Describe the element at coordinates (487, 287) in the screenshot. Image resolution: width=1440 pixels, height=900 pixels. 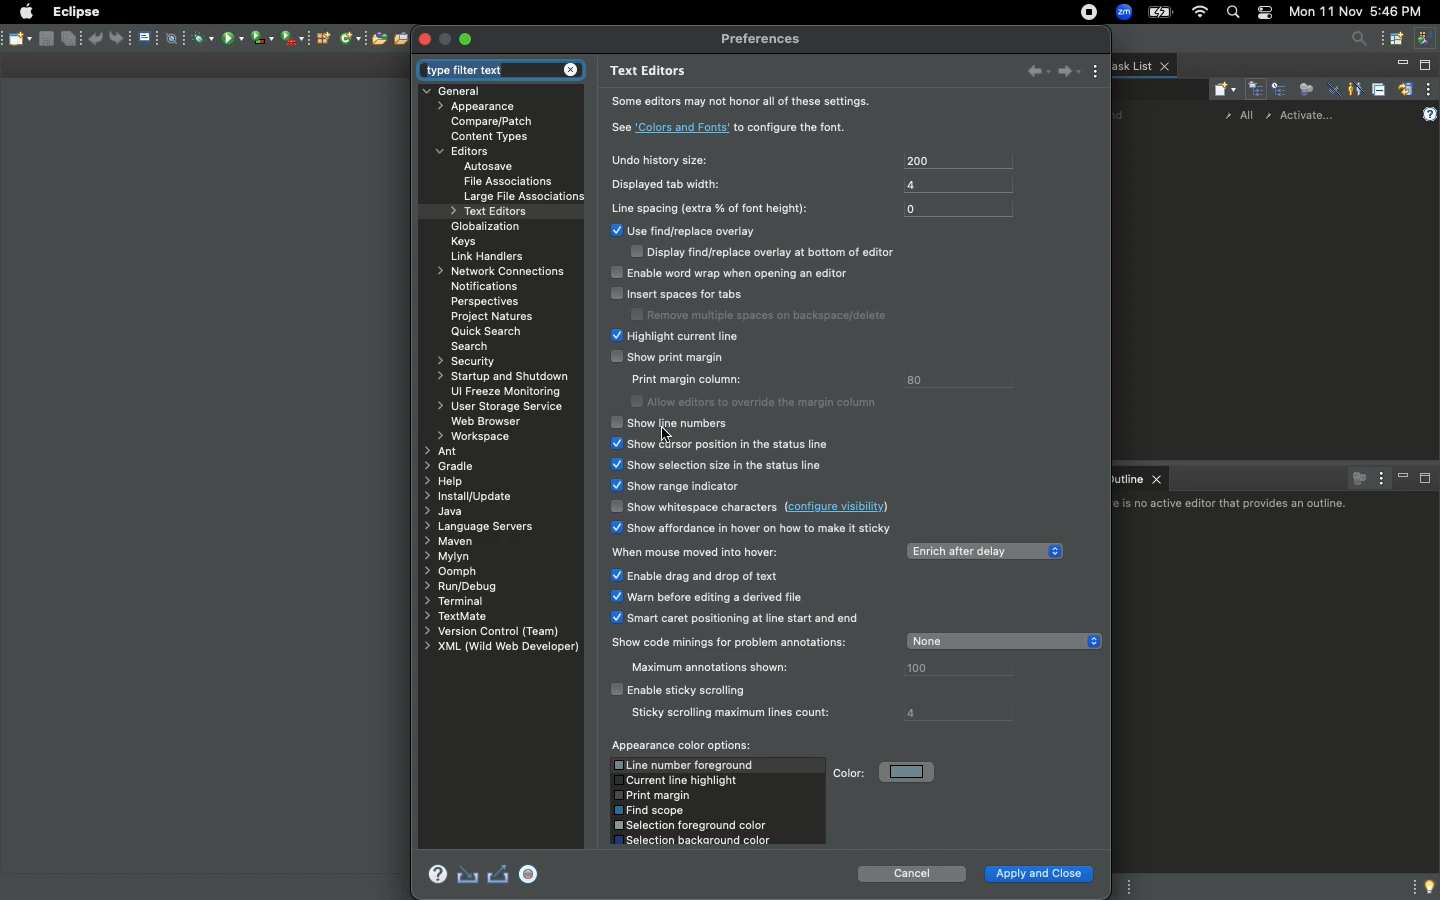
I see `Notifications` at that location.